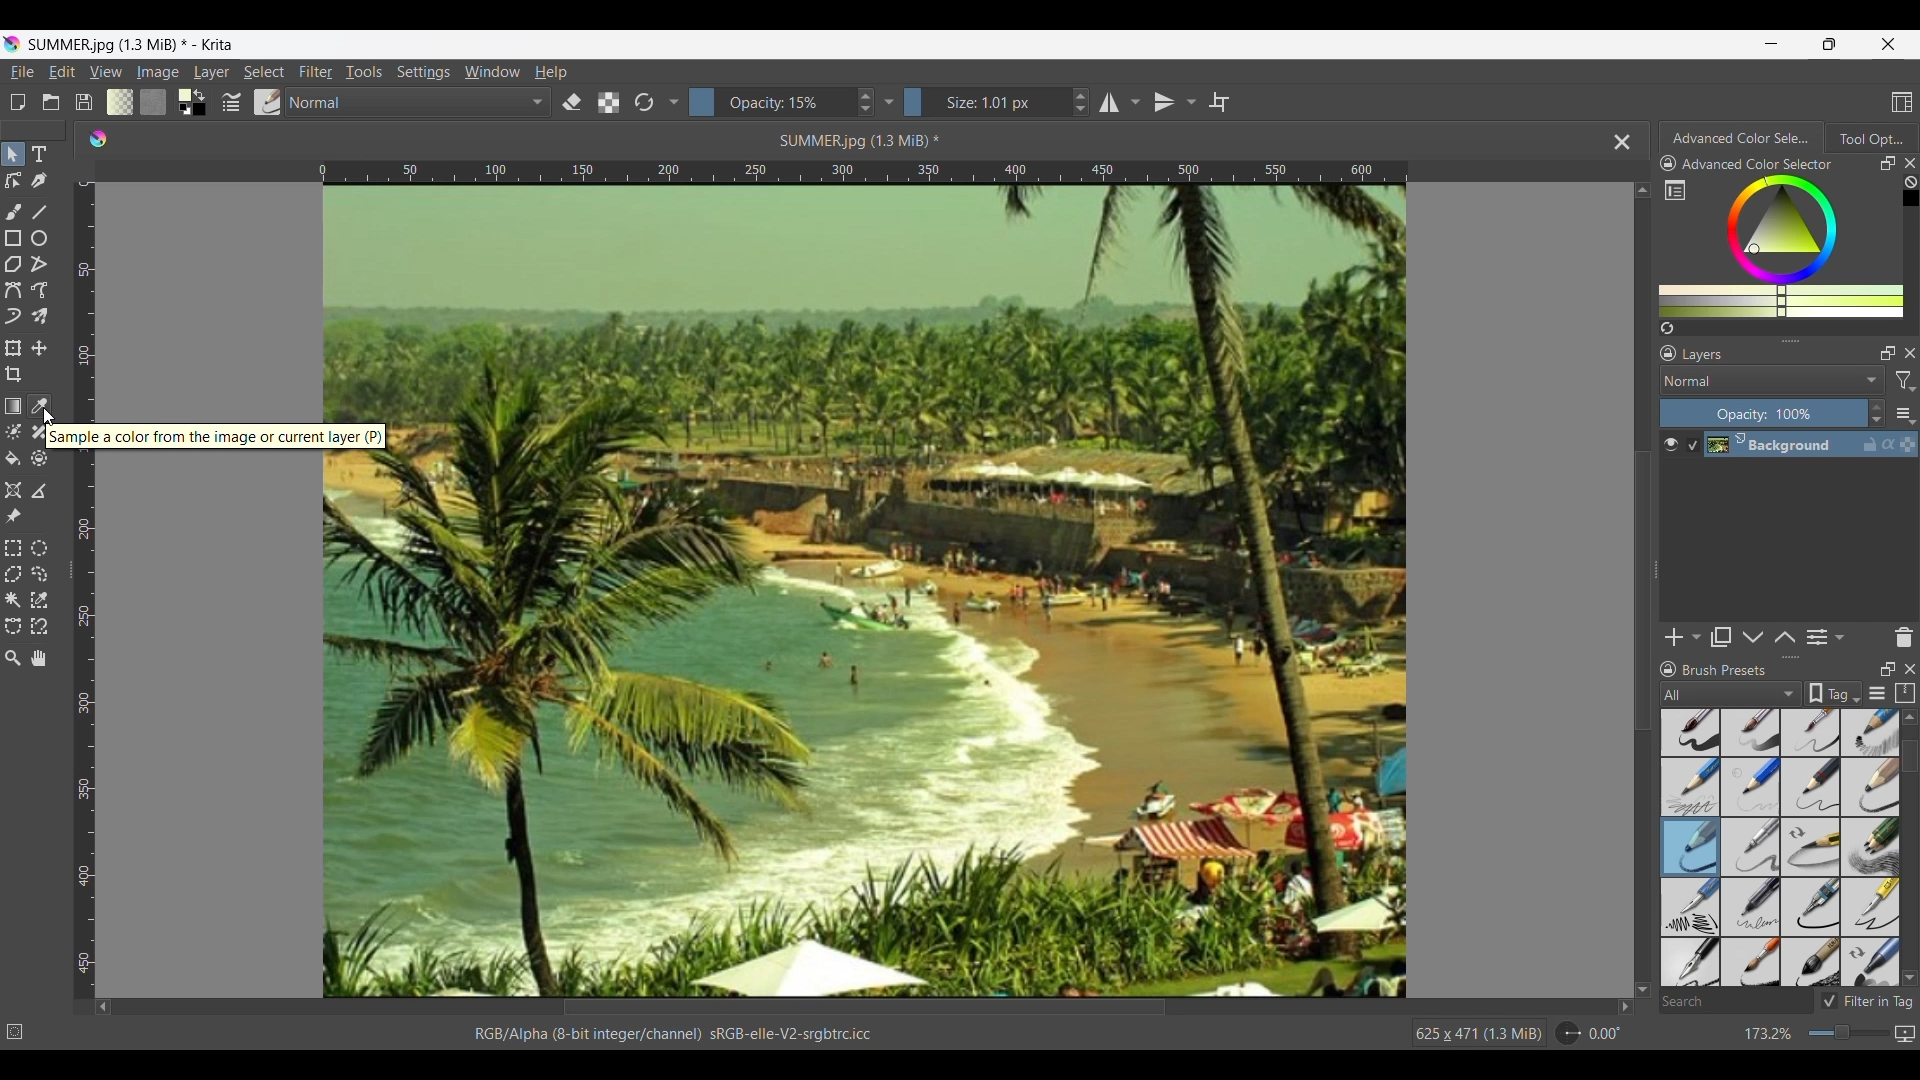  I want to click on Quick slide to left, so click(103, 1008).